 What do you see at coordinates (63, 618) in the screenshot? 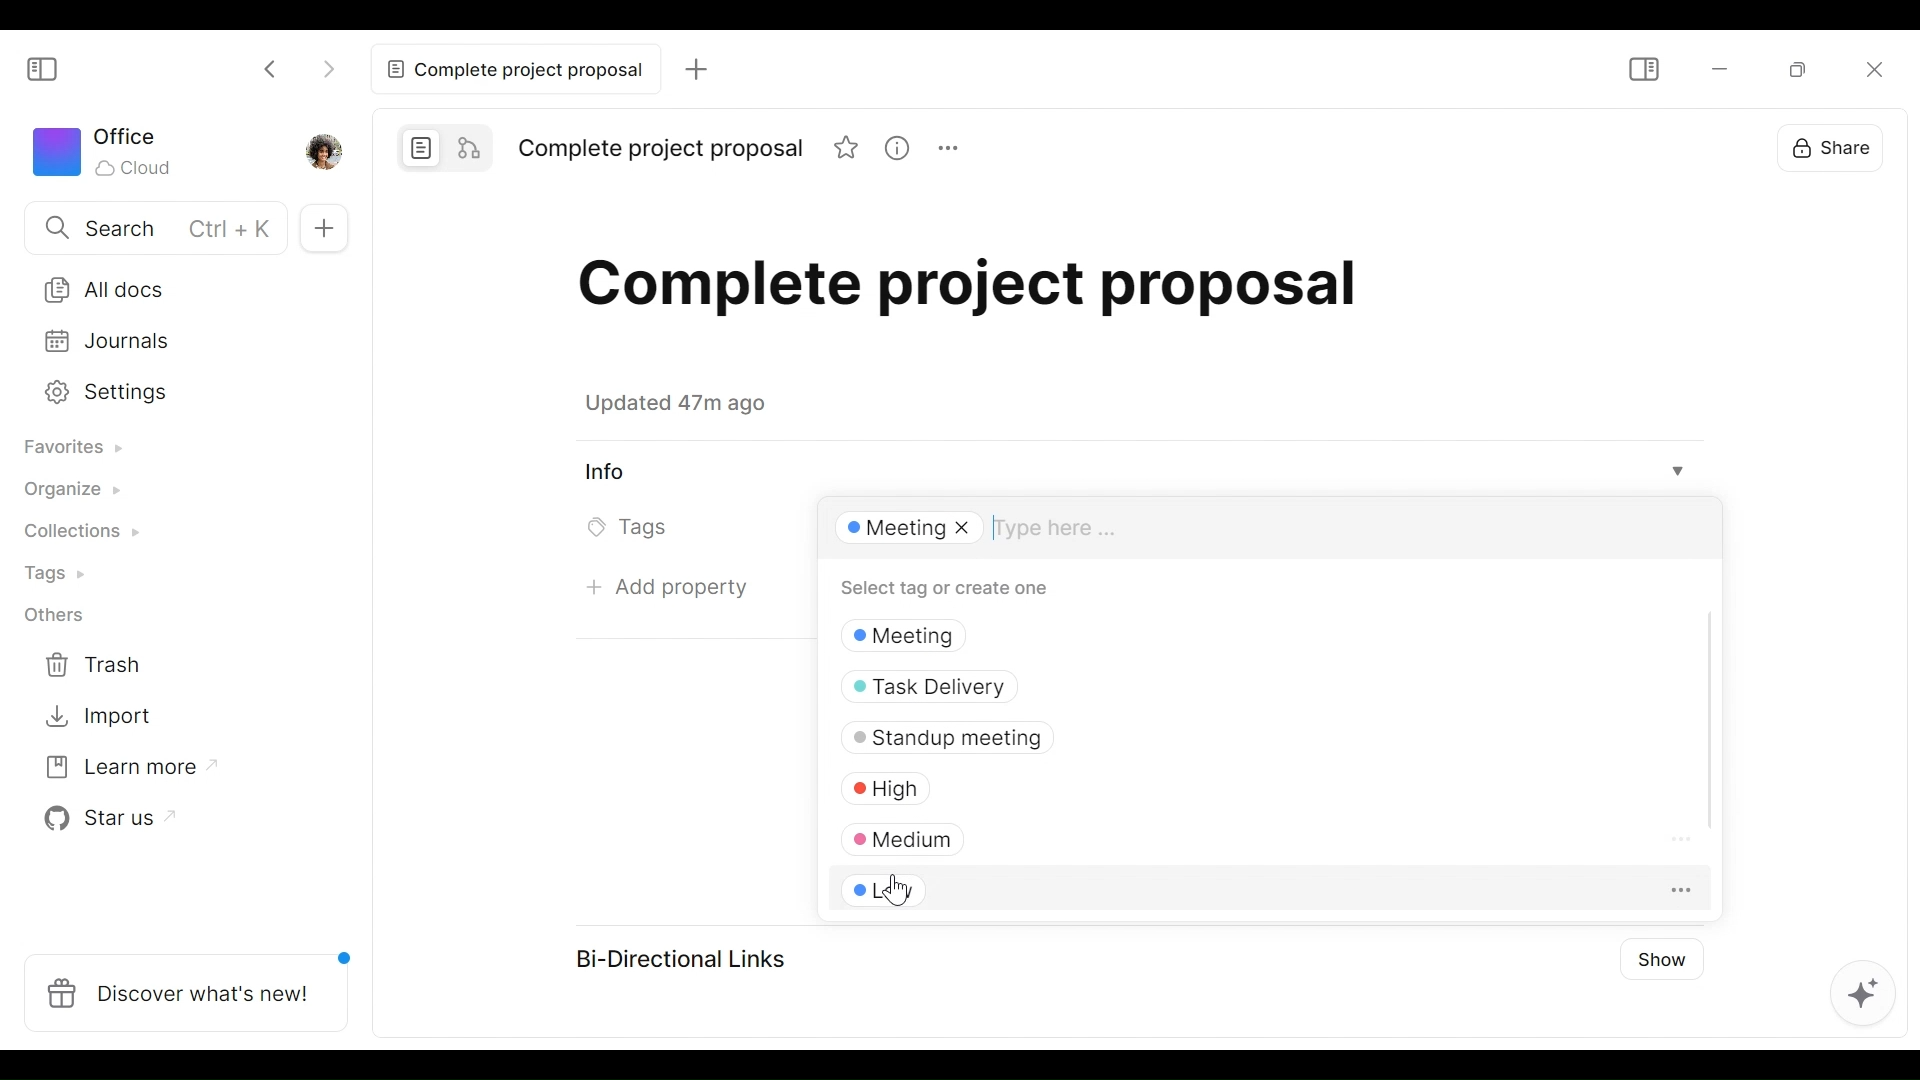
I see `Others` at bounding box center [63, 618].